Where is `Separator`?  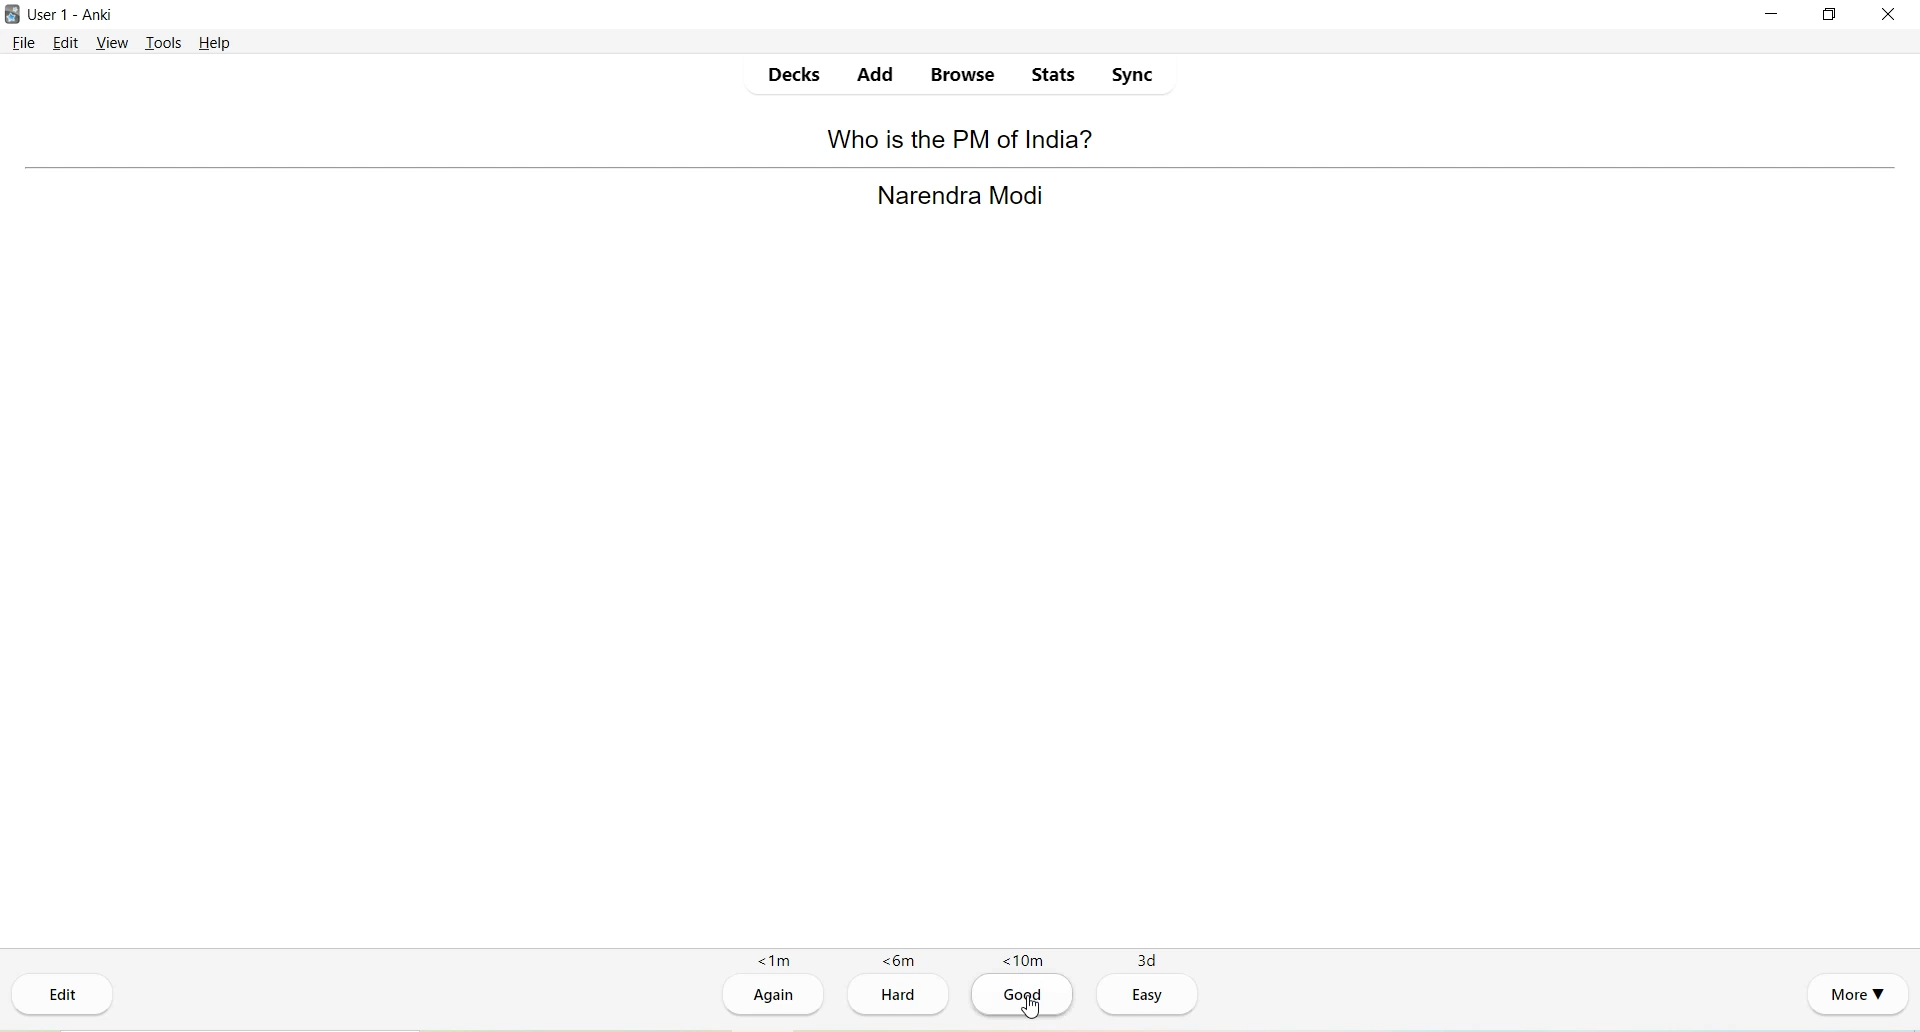 Separator is located at coordinates (962, 167).